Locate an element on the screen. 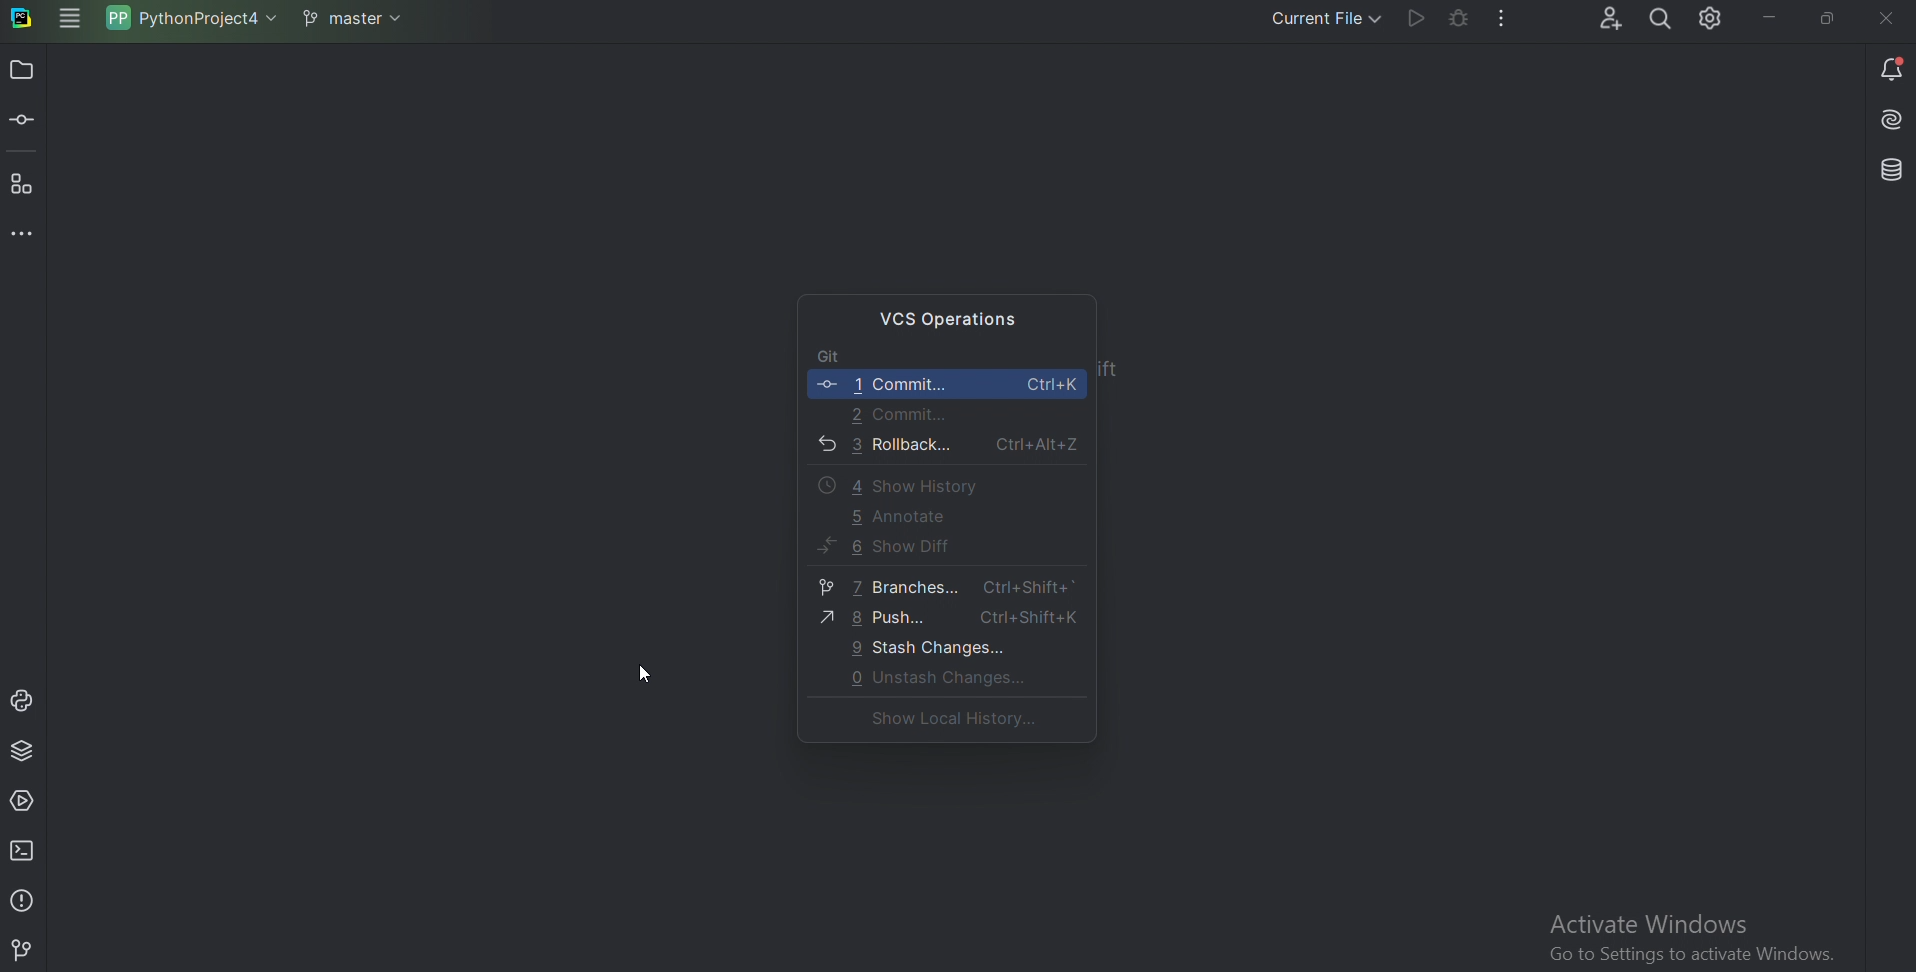 Image resolution: width=1916 pixels, height=972 pixels. Code with me is located at coordinates (1599, 17).